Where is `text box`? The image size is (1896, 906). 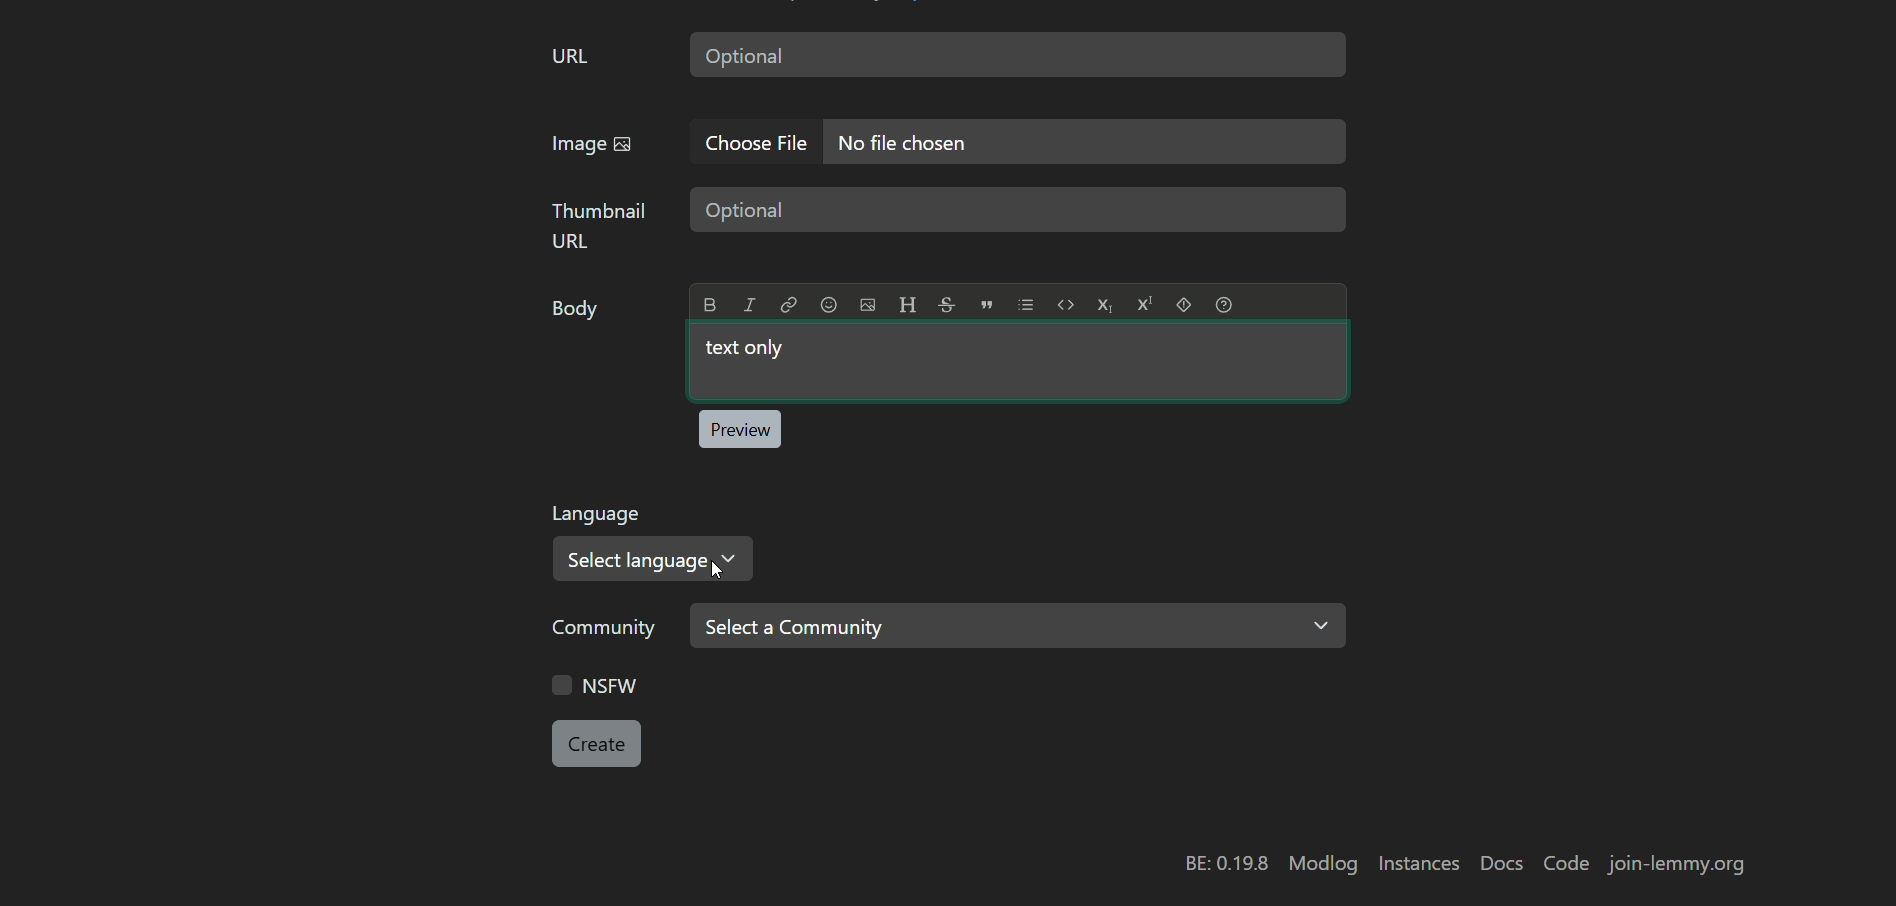 text box is located at coordinates (1018, 54).